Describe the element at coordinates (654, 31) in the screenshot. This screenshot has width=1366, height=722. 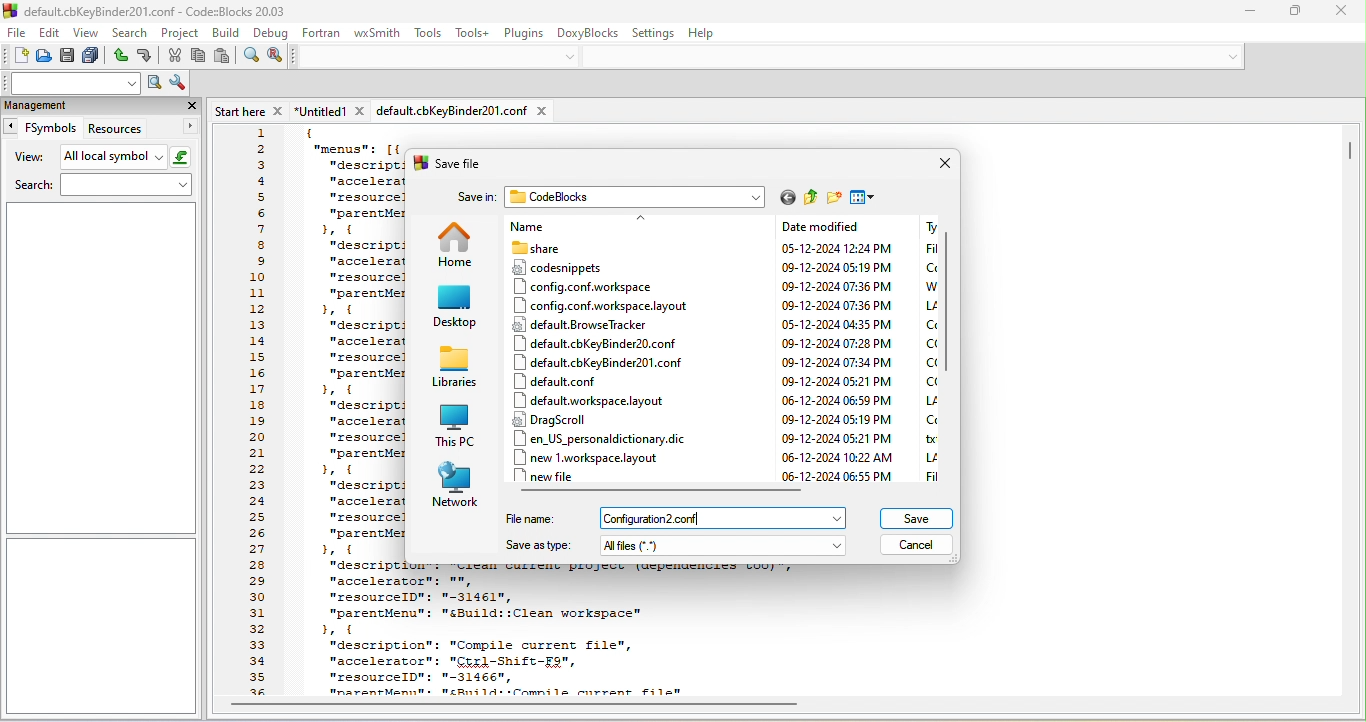
I see `settings` at that location.